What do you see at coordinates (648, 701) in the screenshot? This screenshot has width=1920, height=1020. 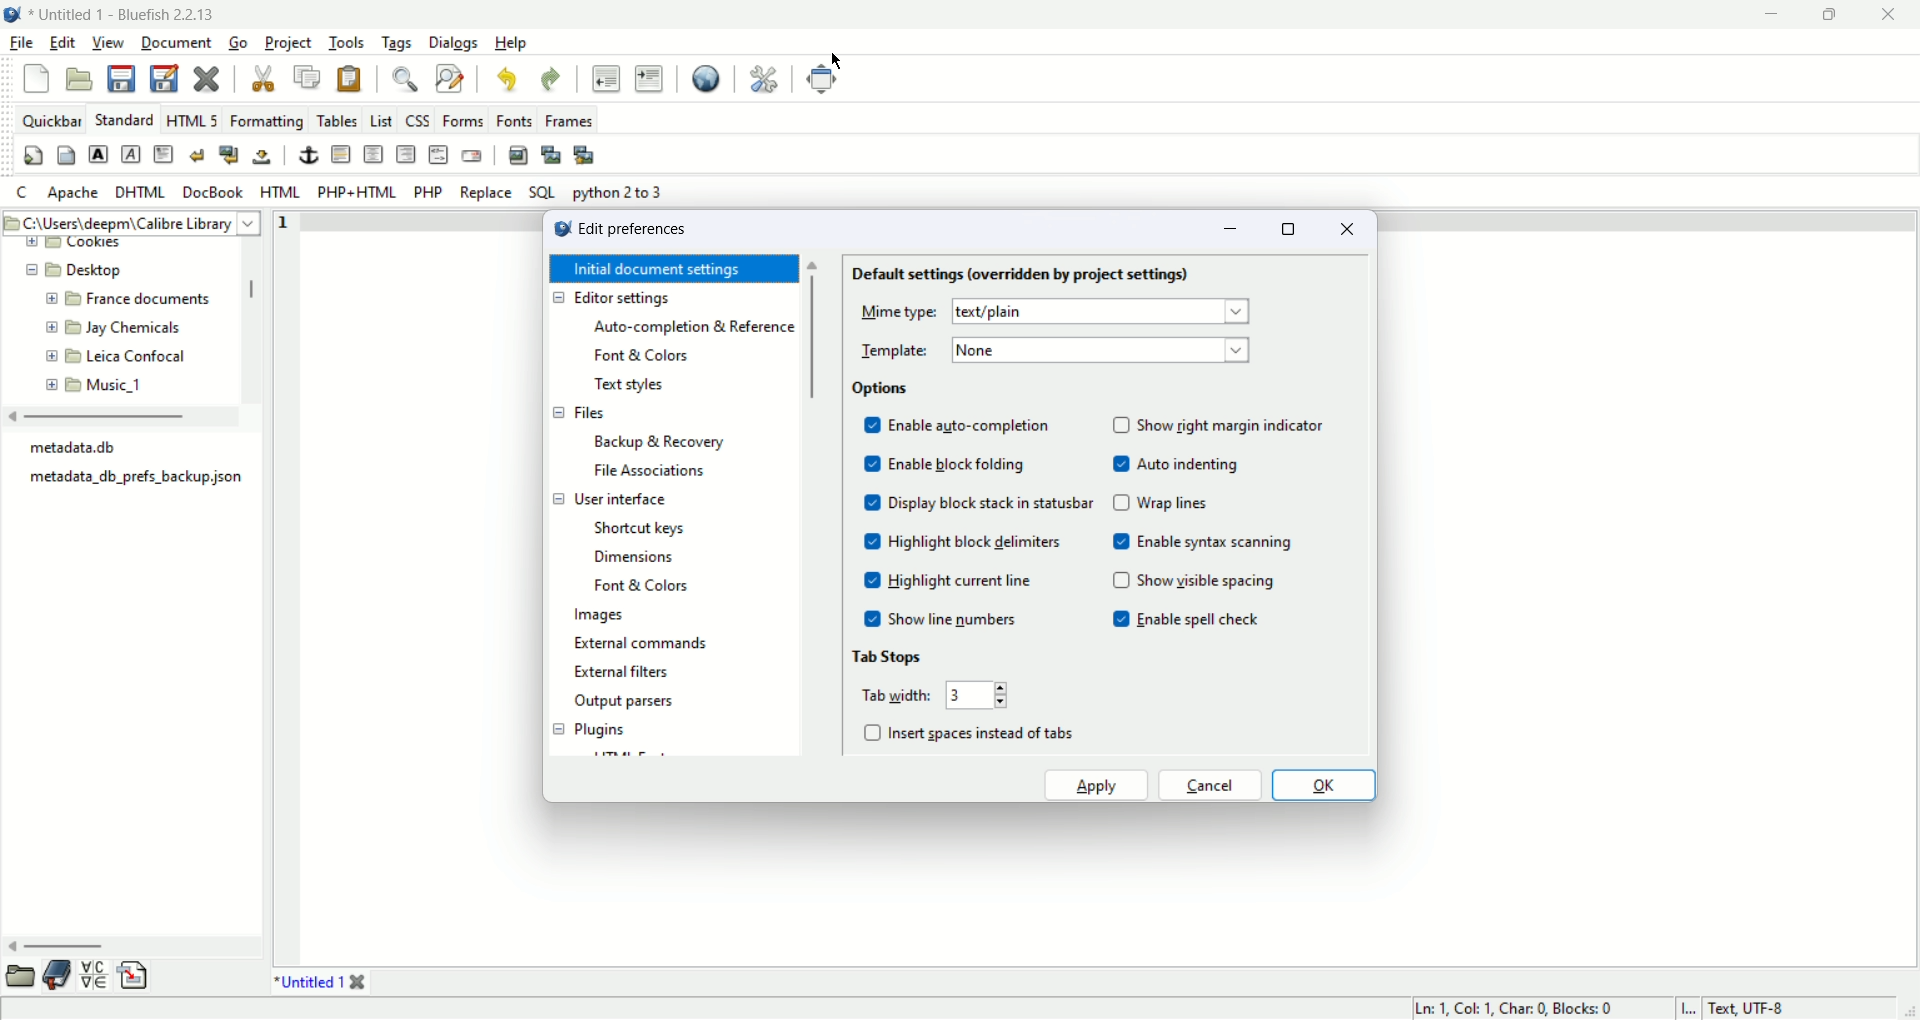 I see `output parsers` at bounding box center [648, 701].